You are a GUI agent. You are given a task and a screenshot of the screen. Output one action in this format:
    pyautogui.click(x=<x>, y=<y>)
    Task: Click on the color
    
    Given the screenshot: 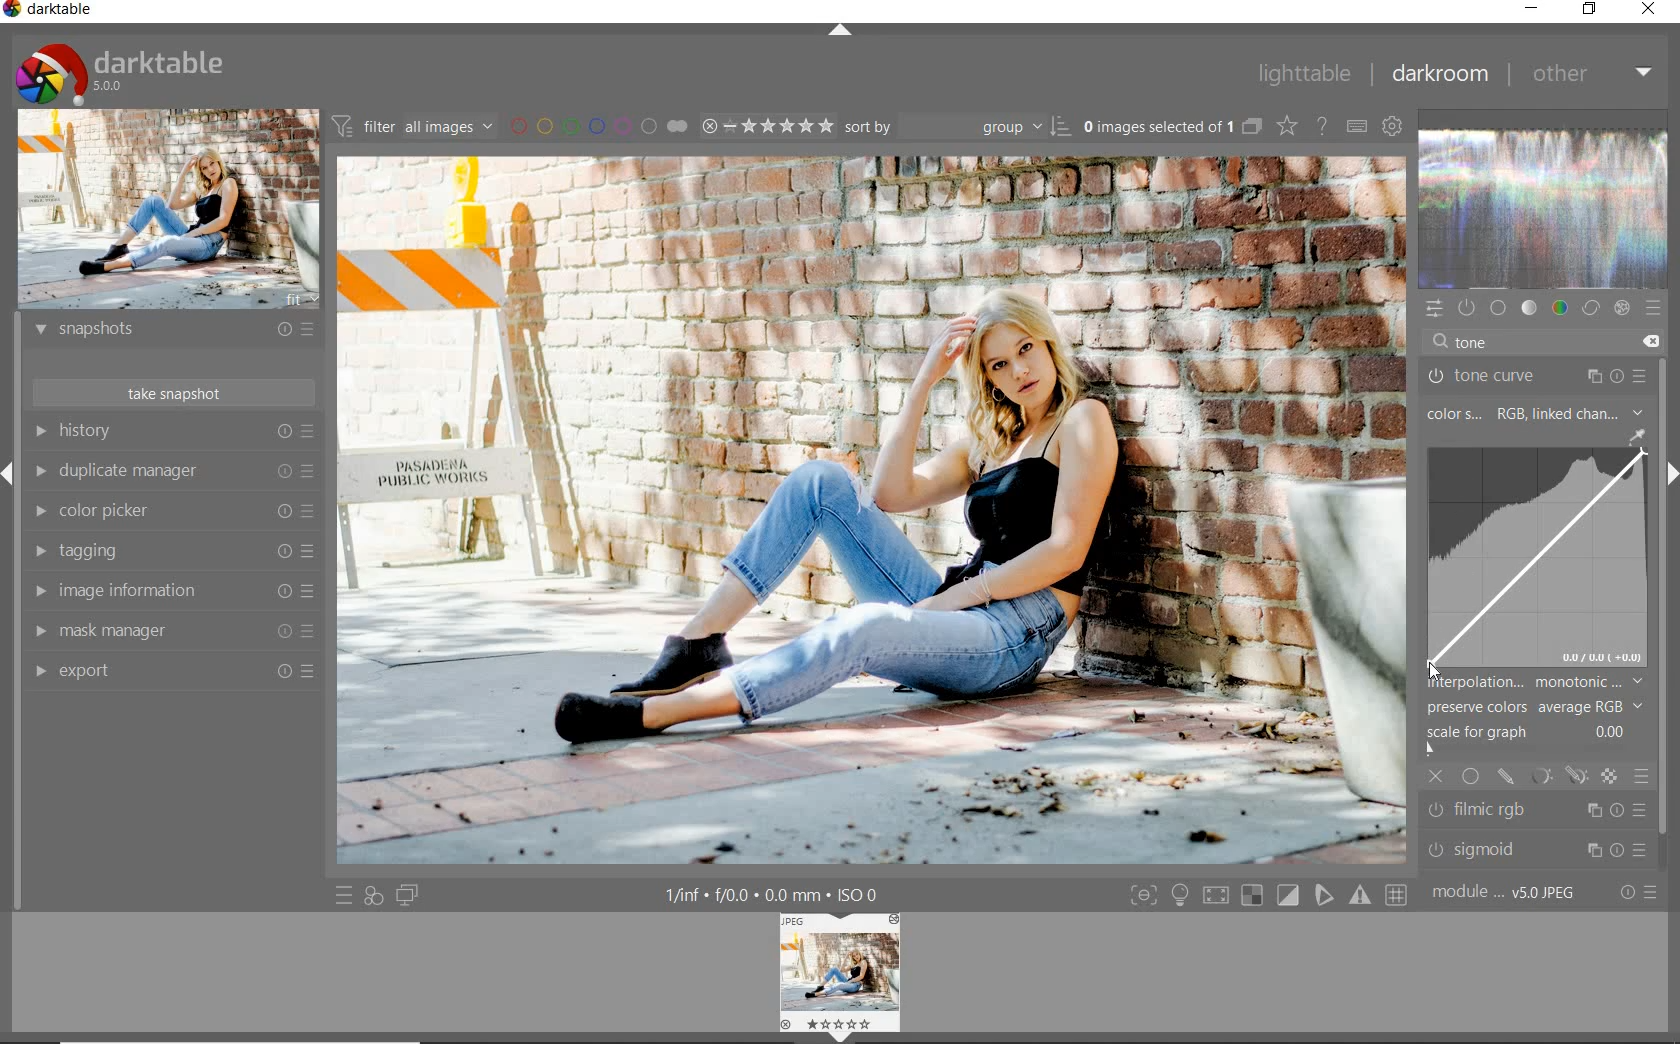 What is the action you would take?
    pyautogui.click(x=1558, y=309)
    